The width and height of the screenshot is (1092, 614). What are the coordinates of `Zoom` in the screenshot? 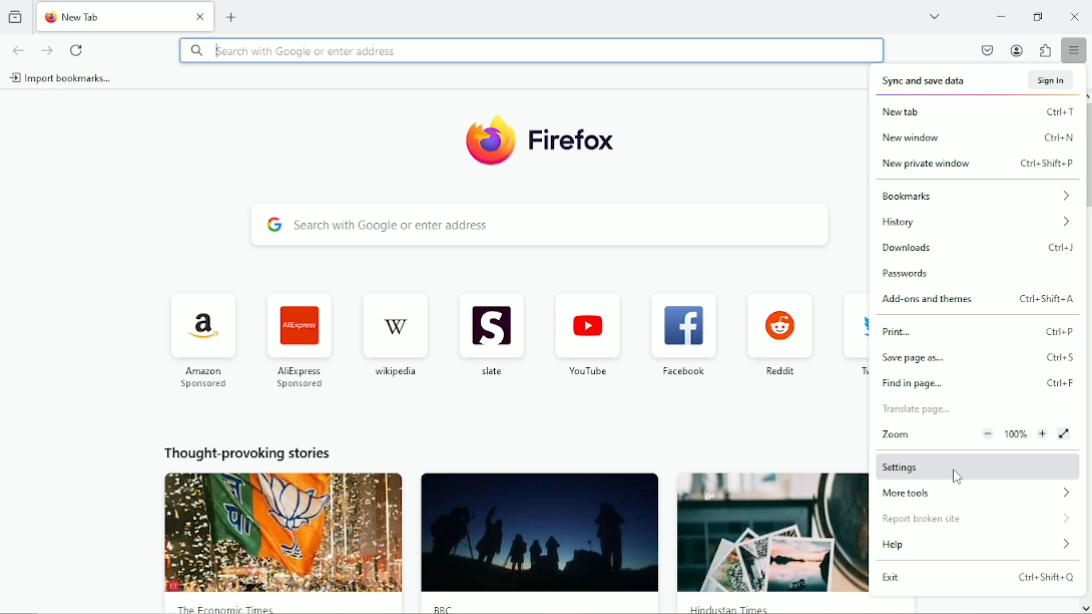 It's located at (976, 434).